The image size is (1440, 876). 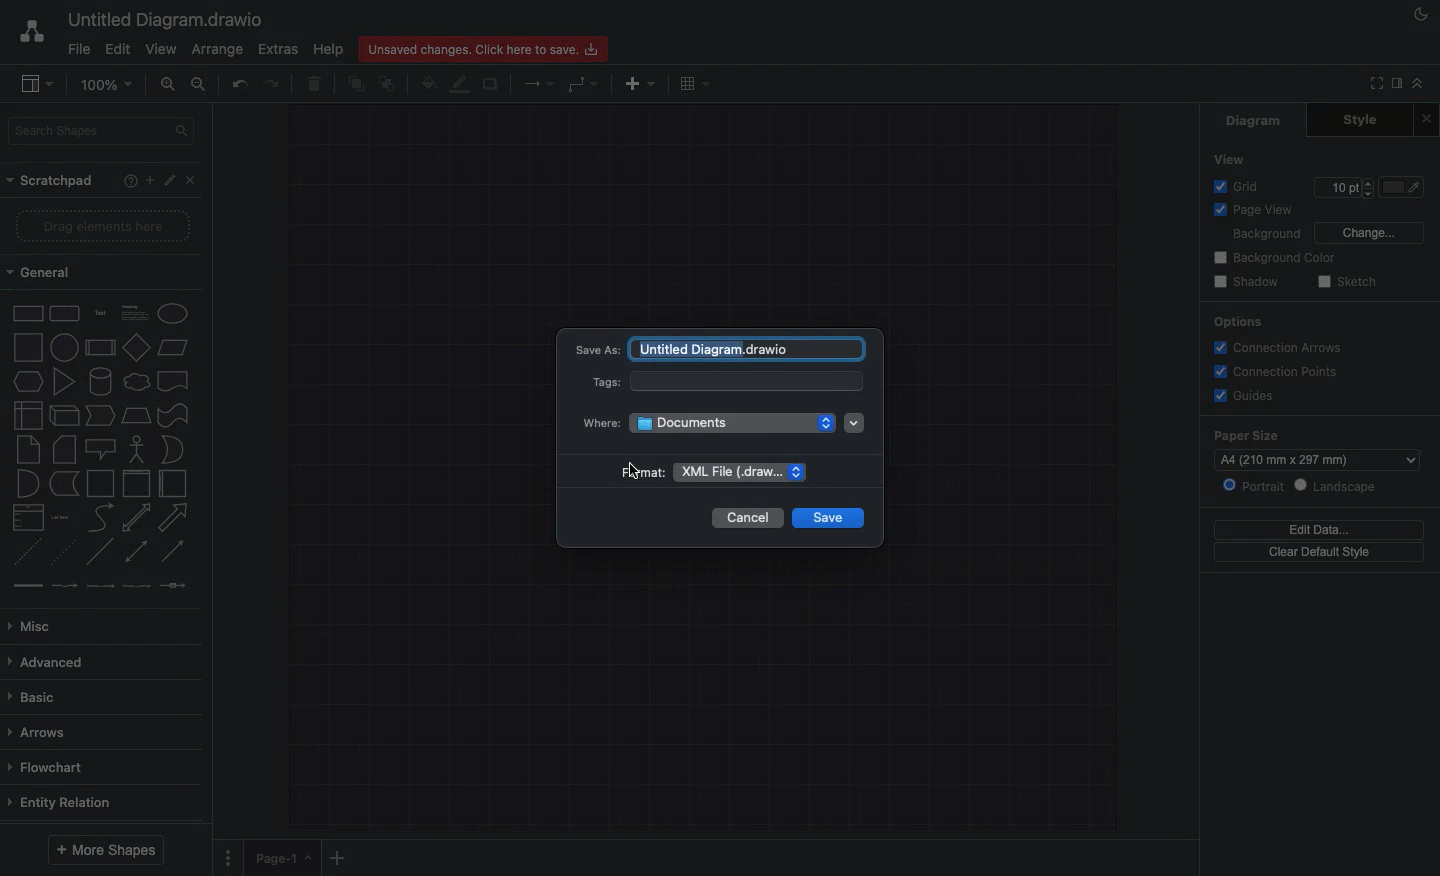 I want to click on Where, so click(x=707, y=423).